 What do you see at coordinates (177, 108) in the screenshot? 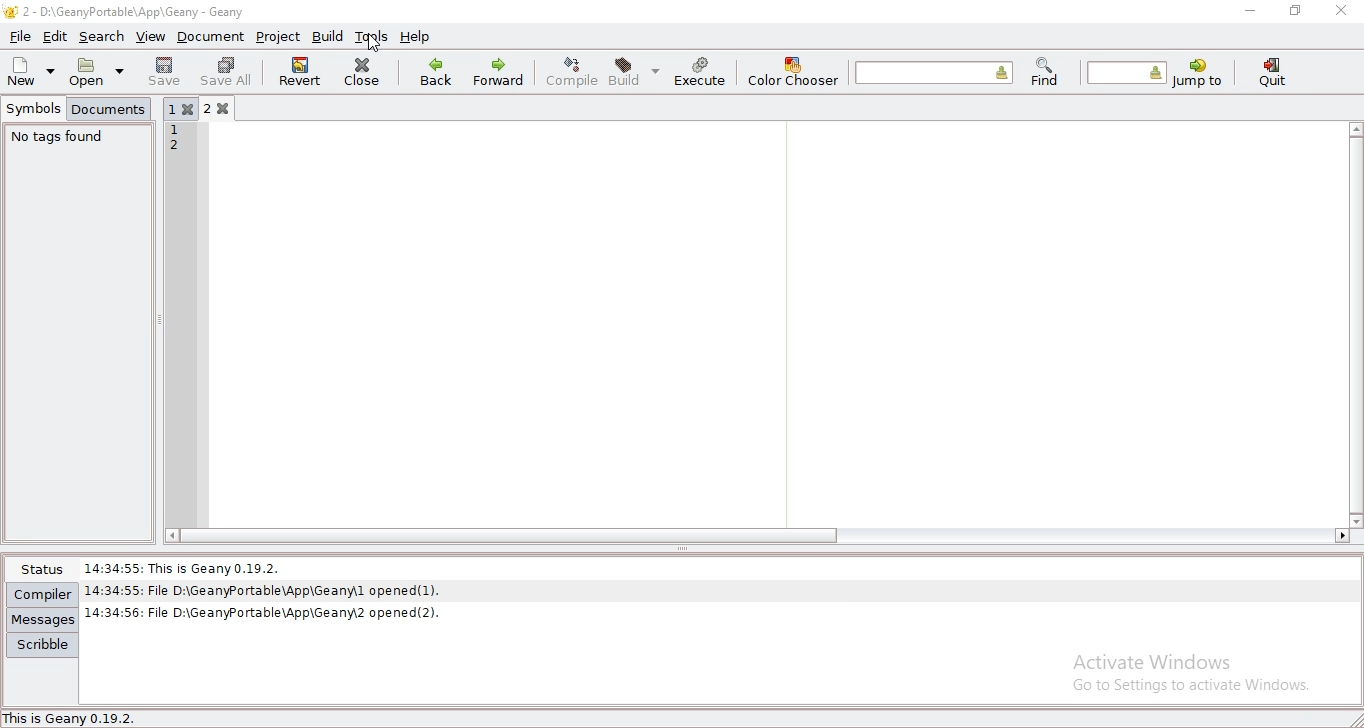
I see `` at bounding box center [177, 108].